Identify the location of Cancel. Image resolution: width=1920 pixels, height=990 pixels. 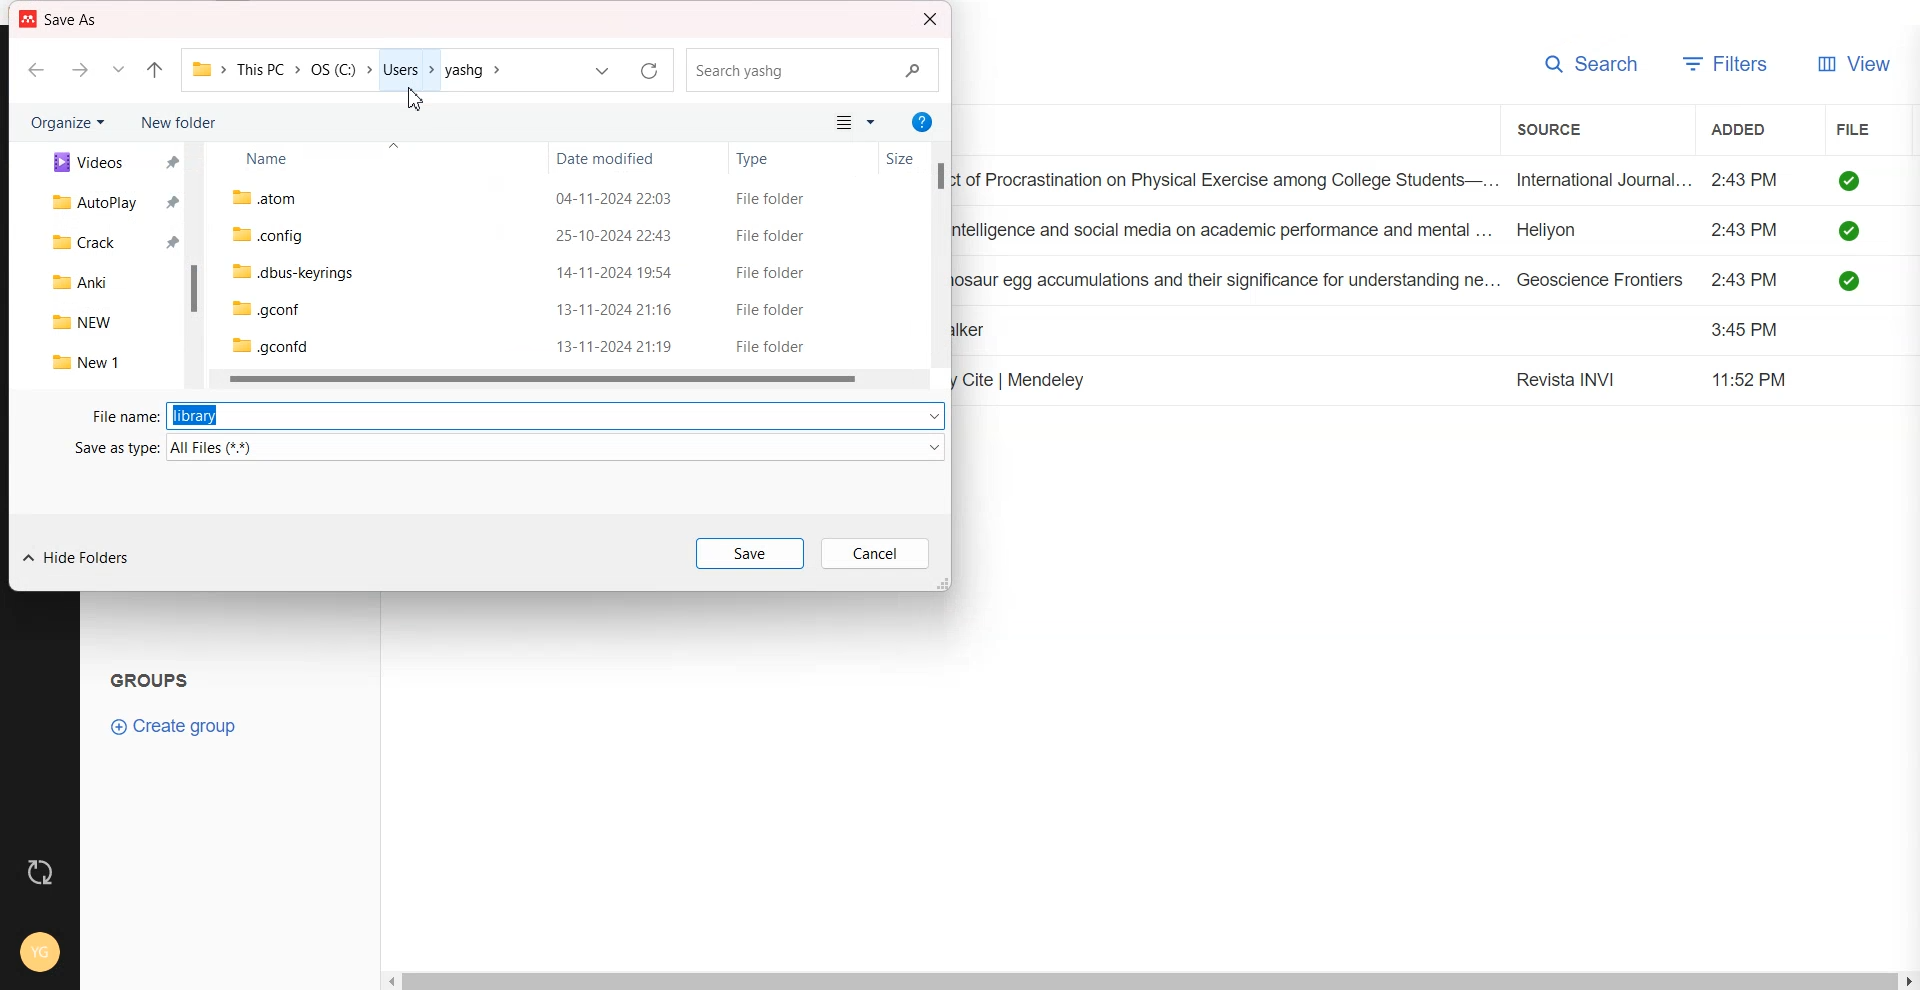
(876, 553).